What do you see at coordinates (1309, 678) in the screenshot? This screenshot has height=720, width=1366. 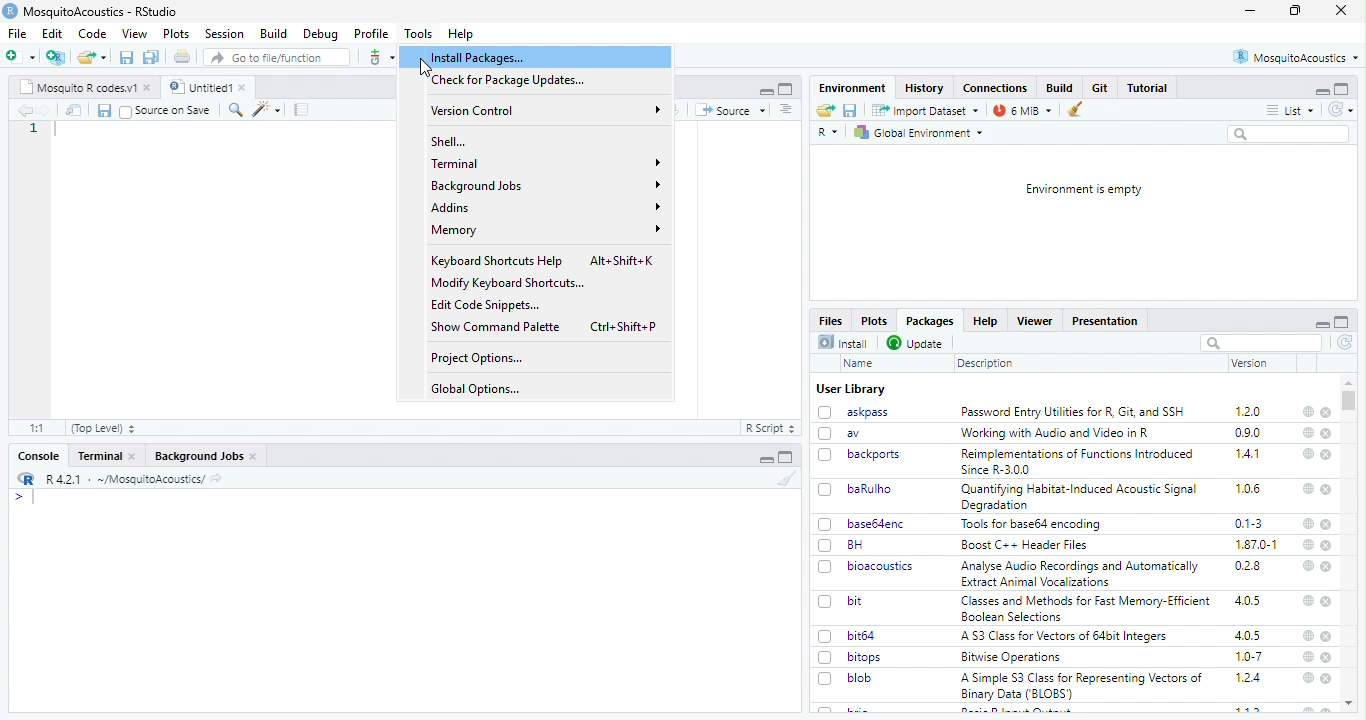 I see `web` at bounding box center [1309, 678].